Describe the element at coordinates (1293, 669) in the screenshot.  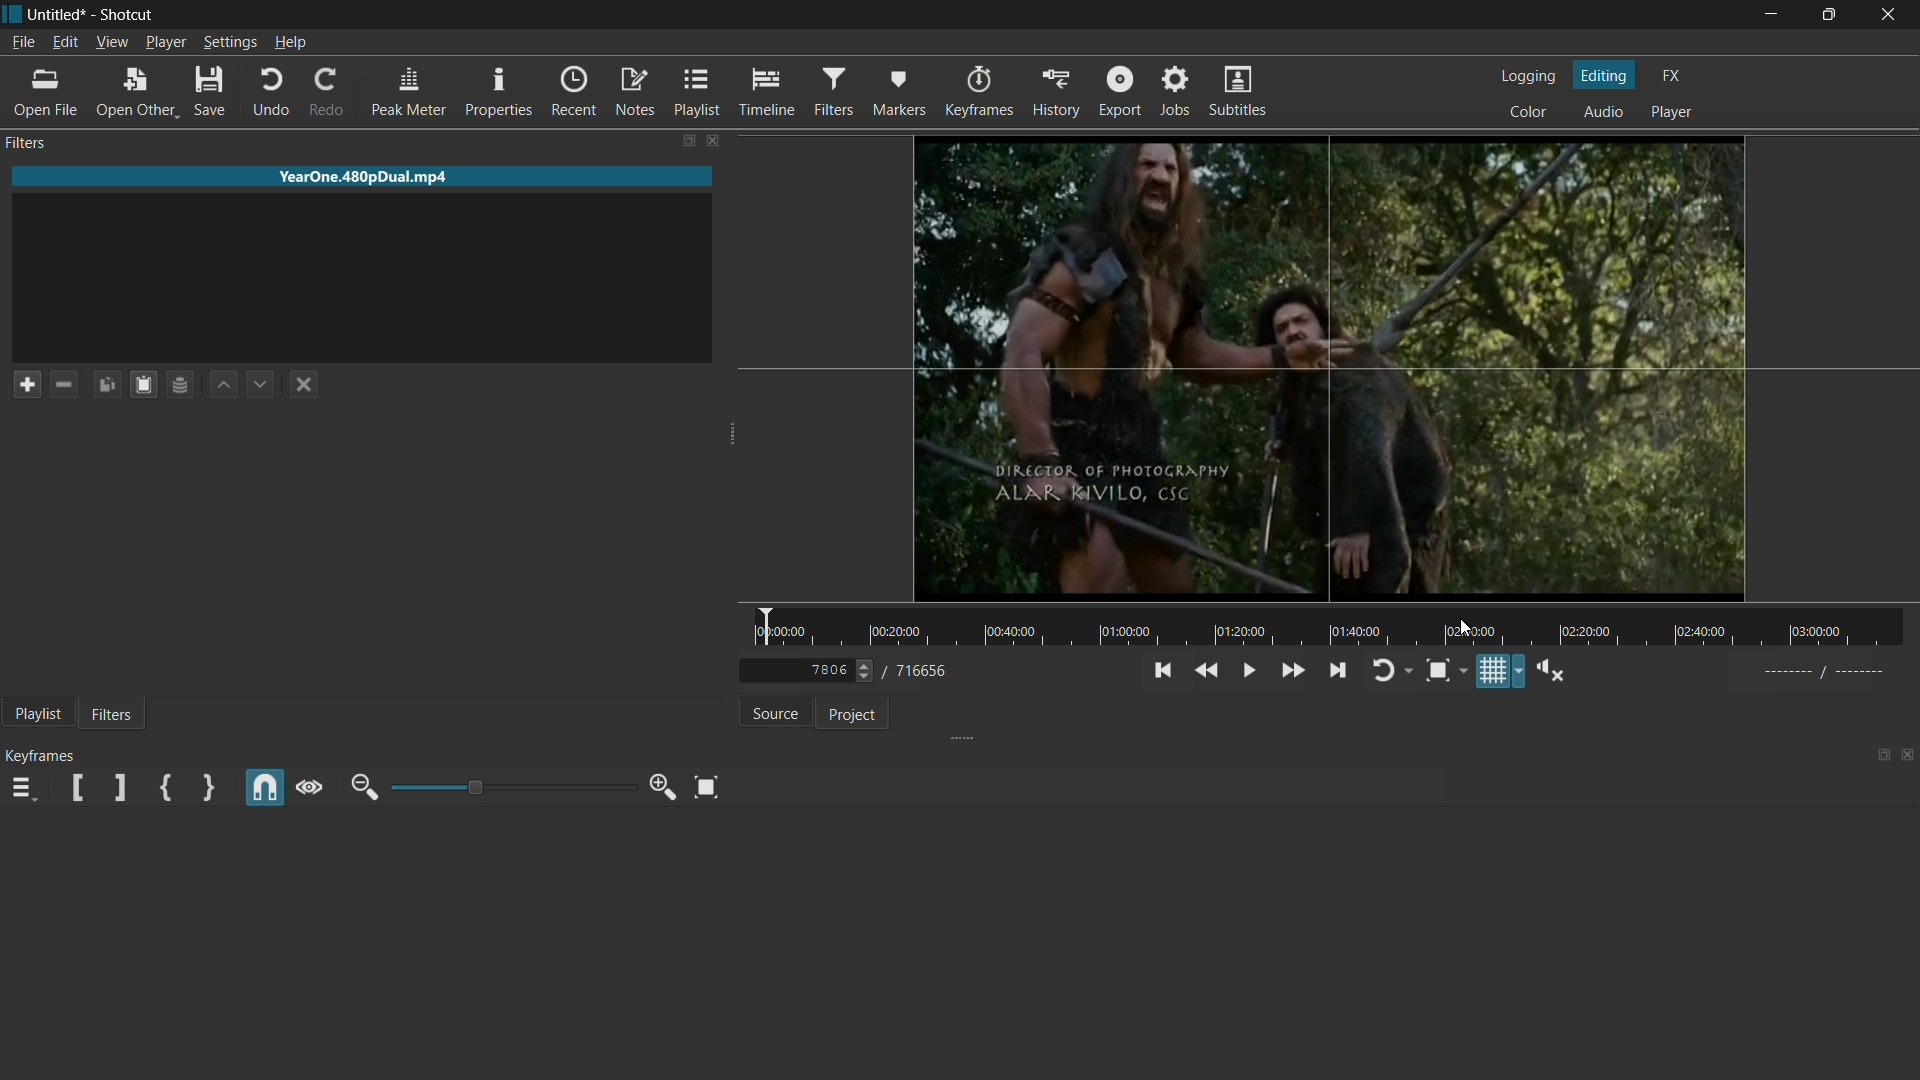
I see `quickly play forward` at that location.